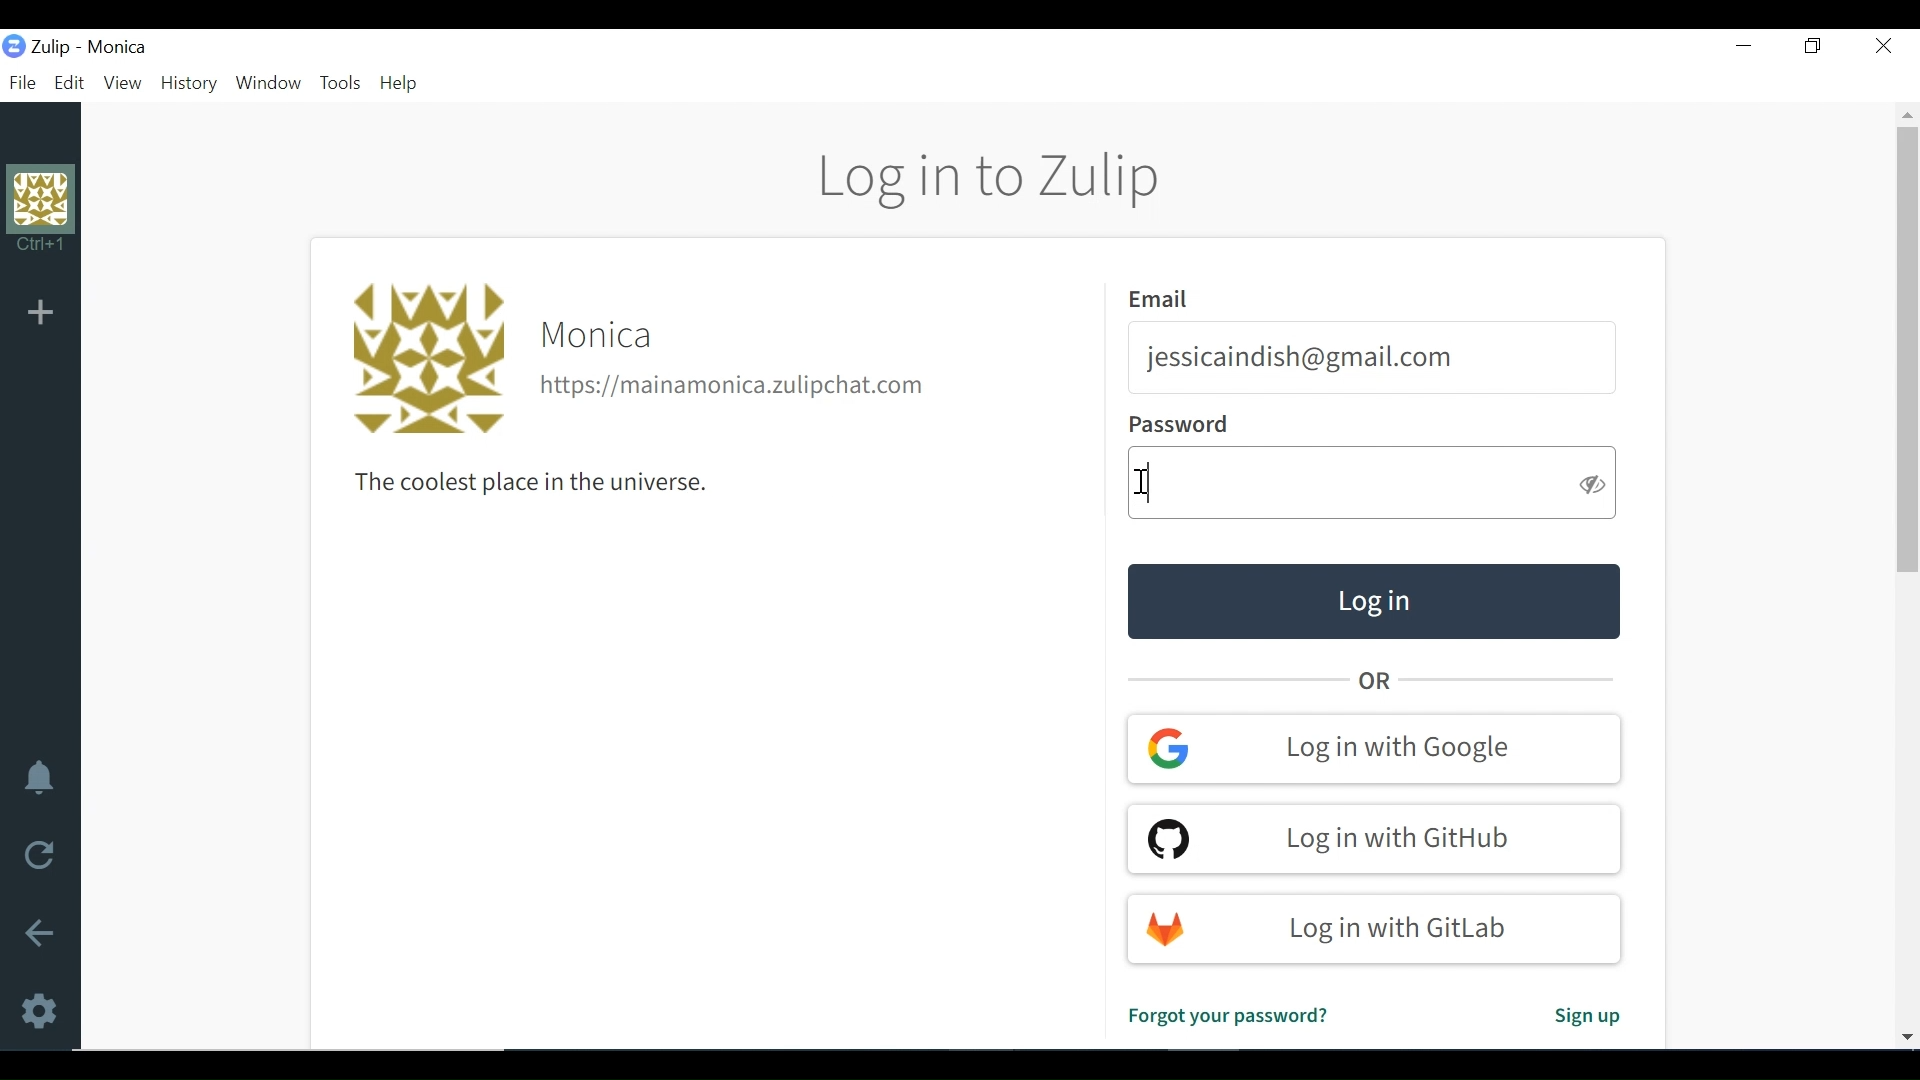  Describe the element at coordinates (425, 359) in the screenshot. I see `Profile photo` at that location.